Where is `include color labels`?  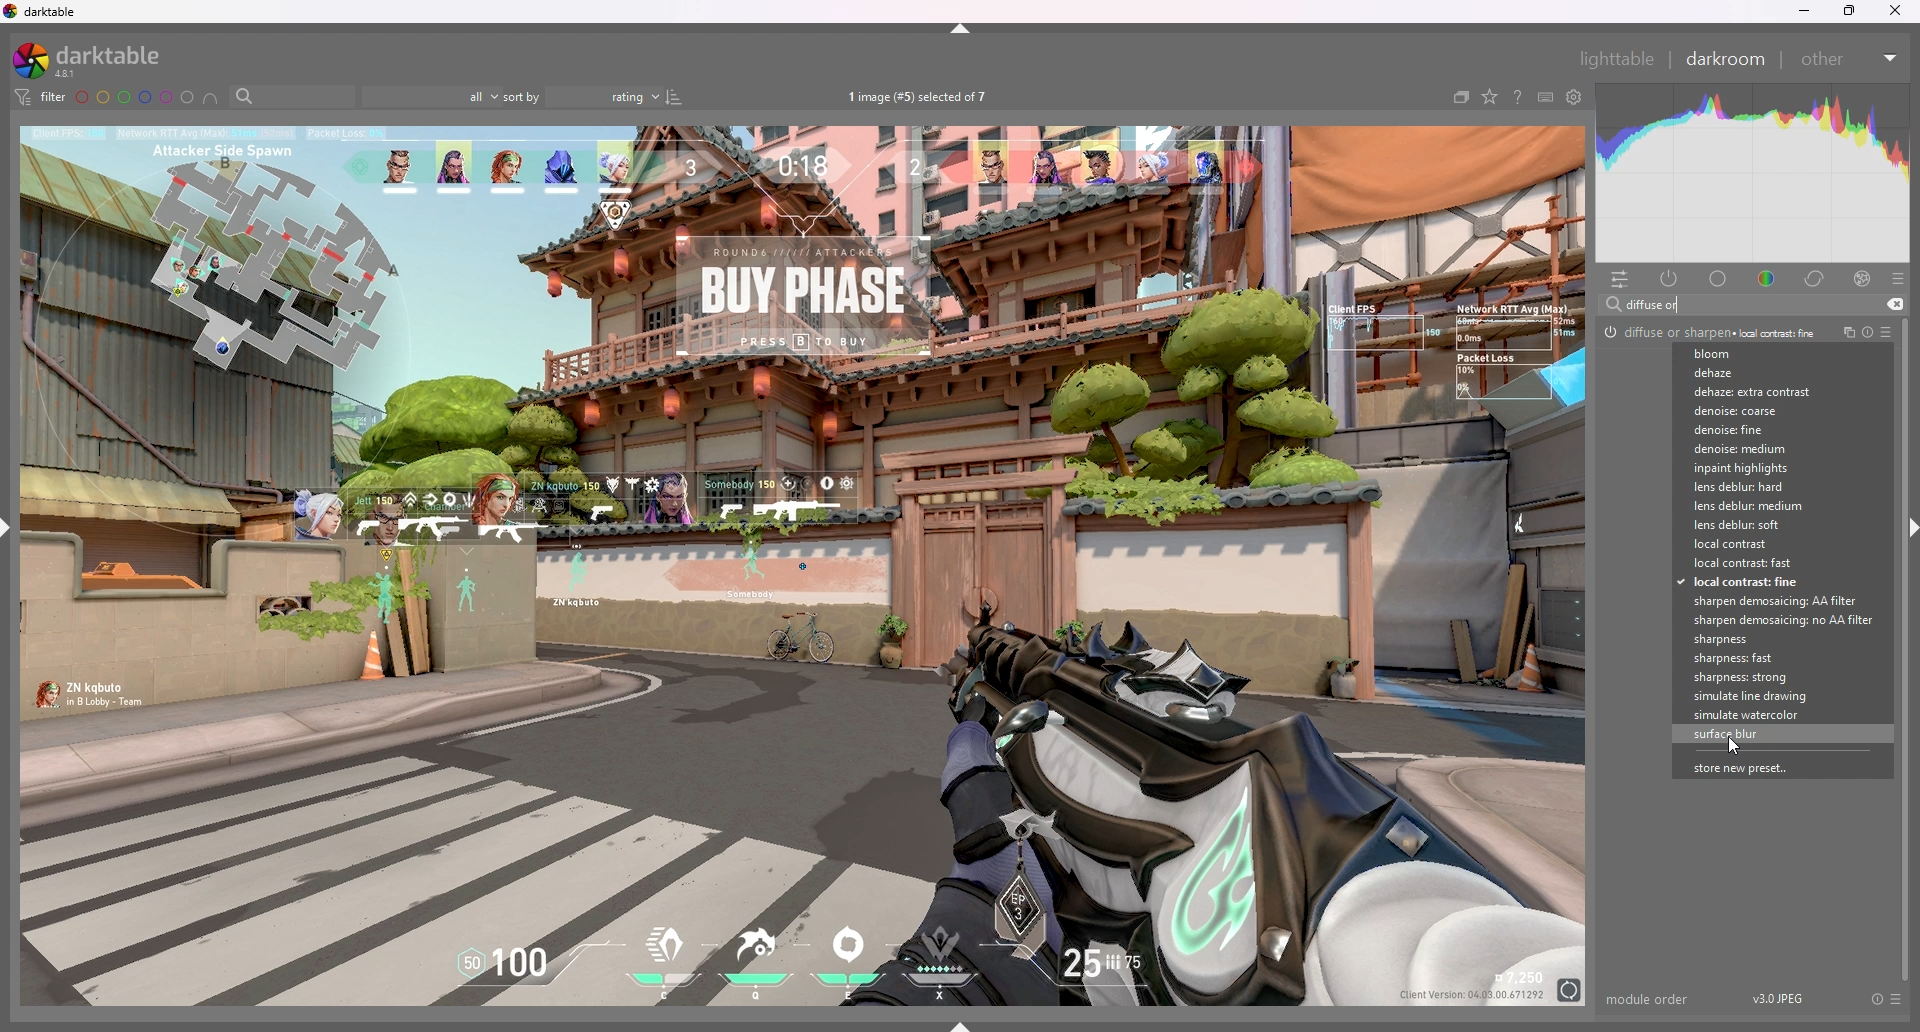
include color labels is located at coordinates (210, 97).